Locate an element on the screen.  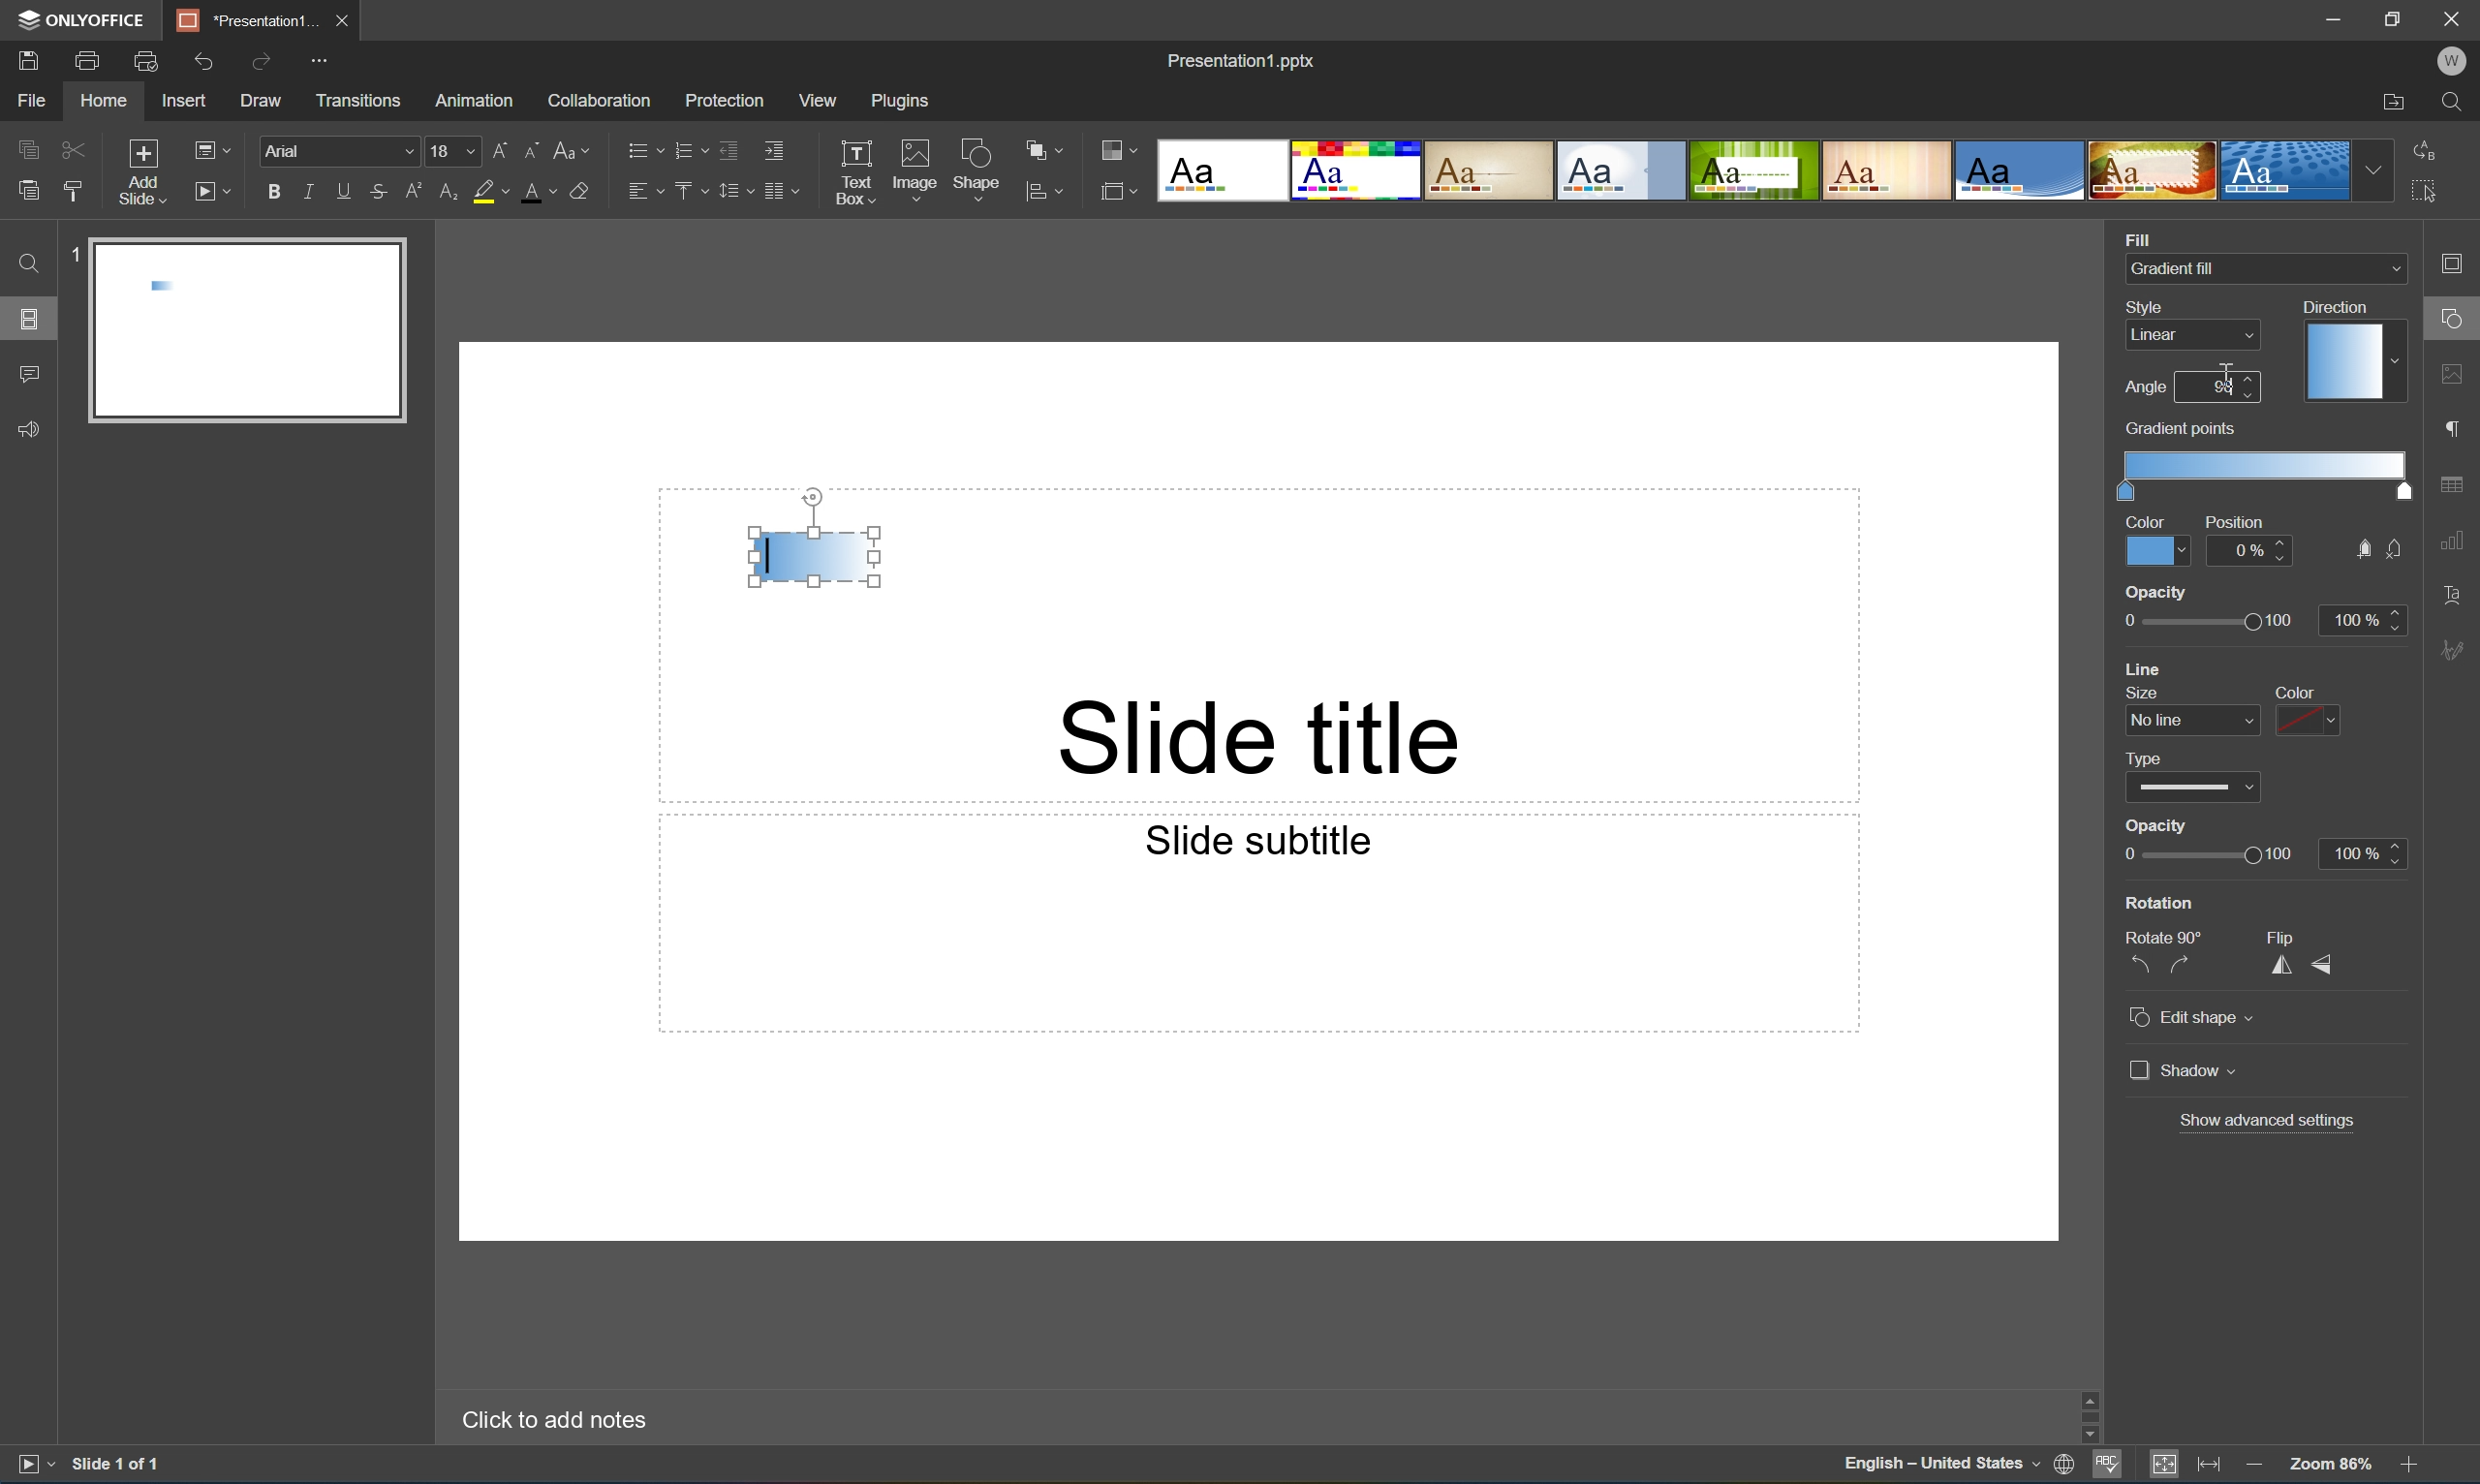
Signature settings is located at coordinates (2457, 648).